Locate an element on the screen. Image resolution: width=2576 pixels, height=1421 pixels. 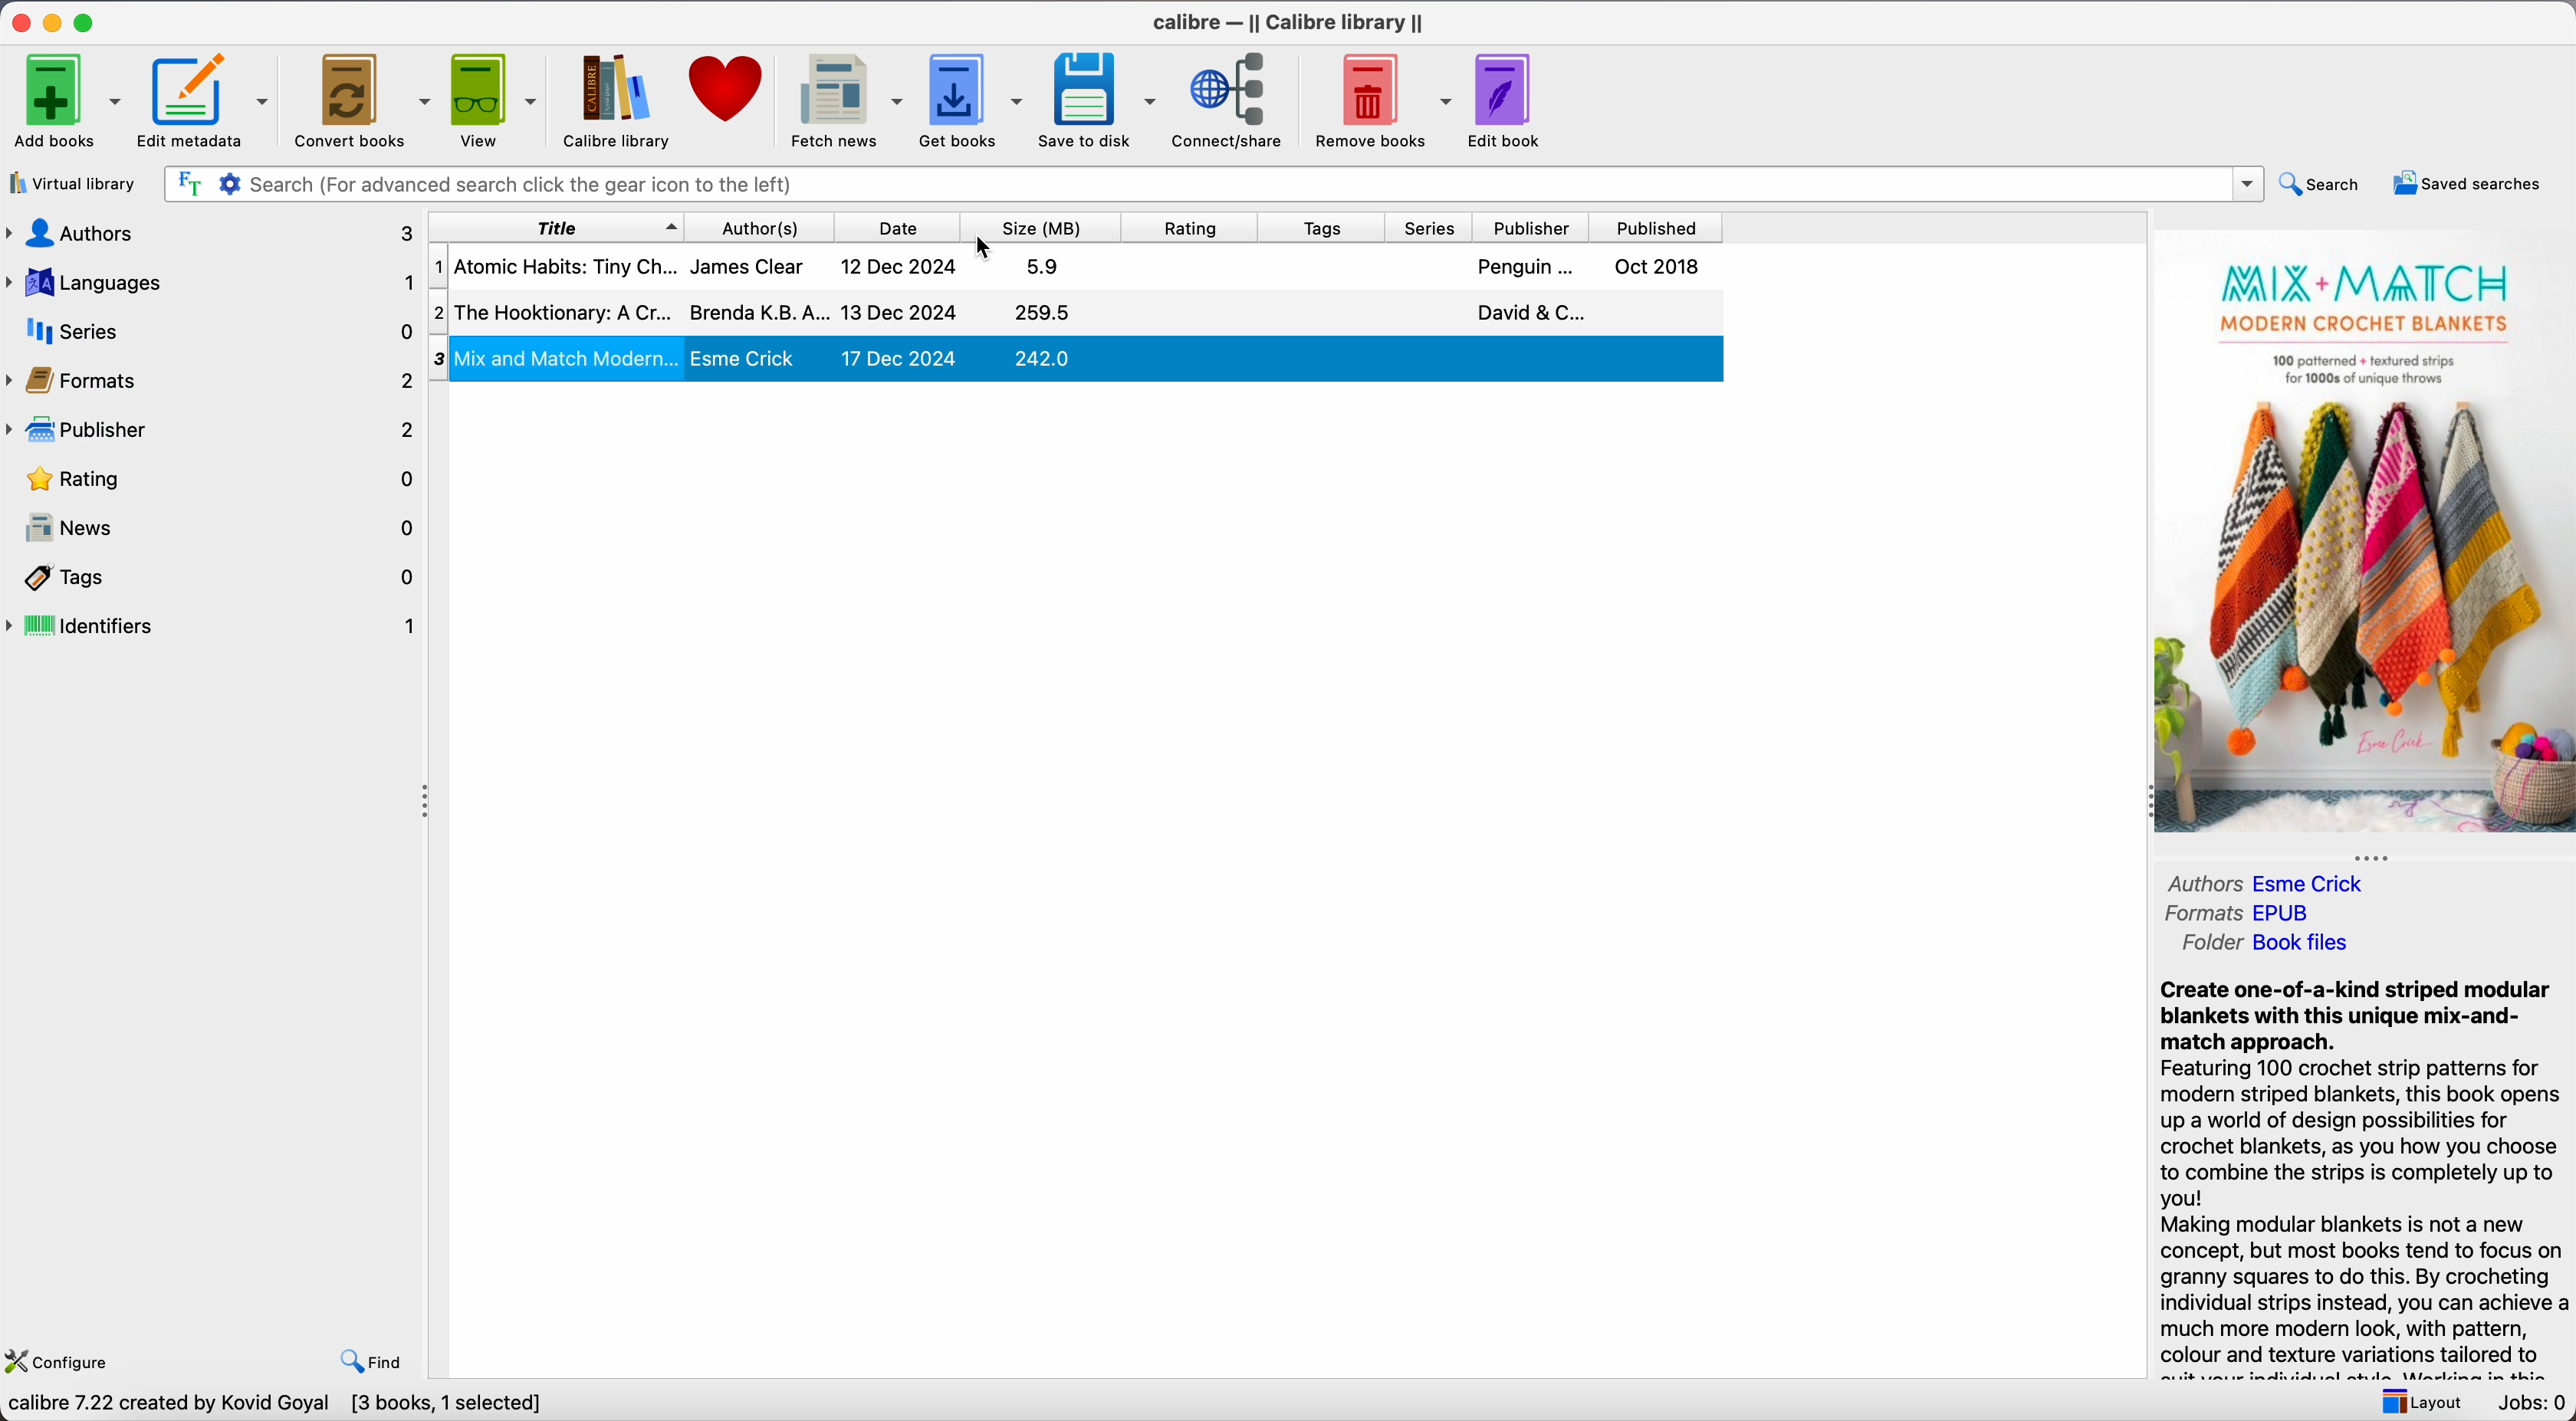
title is located at coordinates (555, 226).